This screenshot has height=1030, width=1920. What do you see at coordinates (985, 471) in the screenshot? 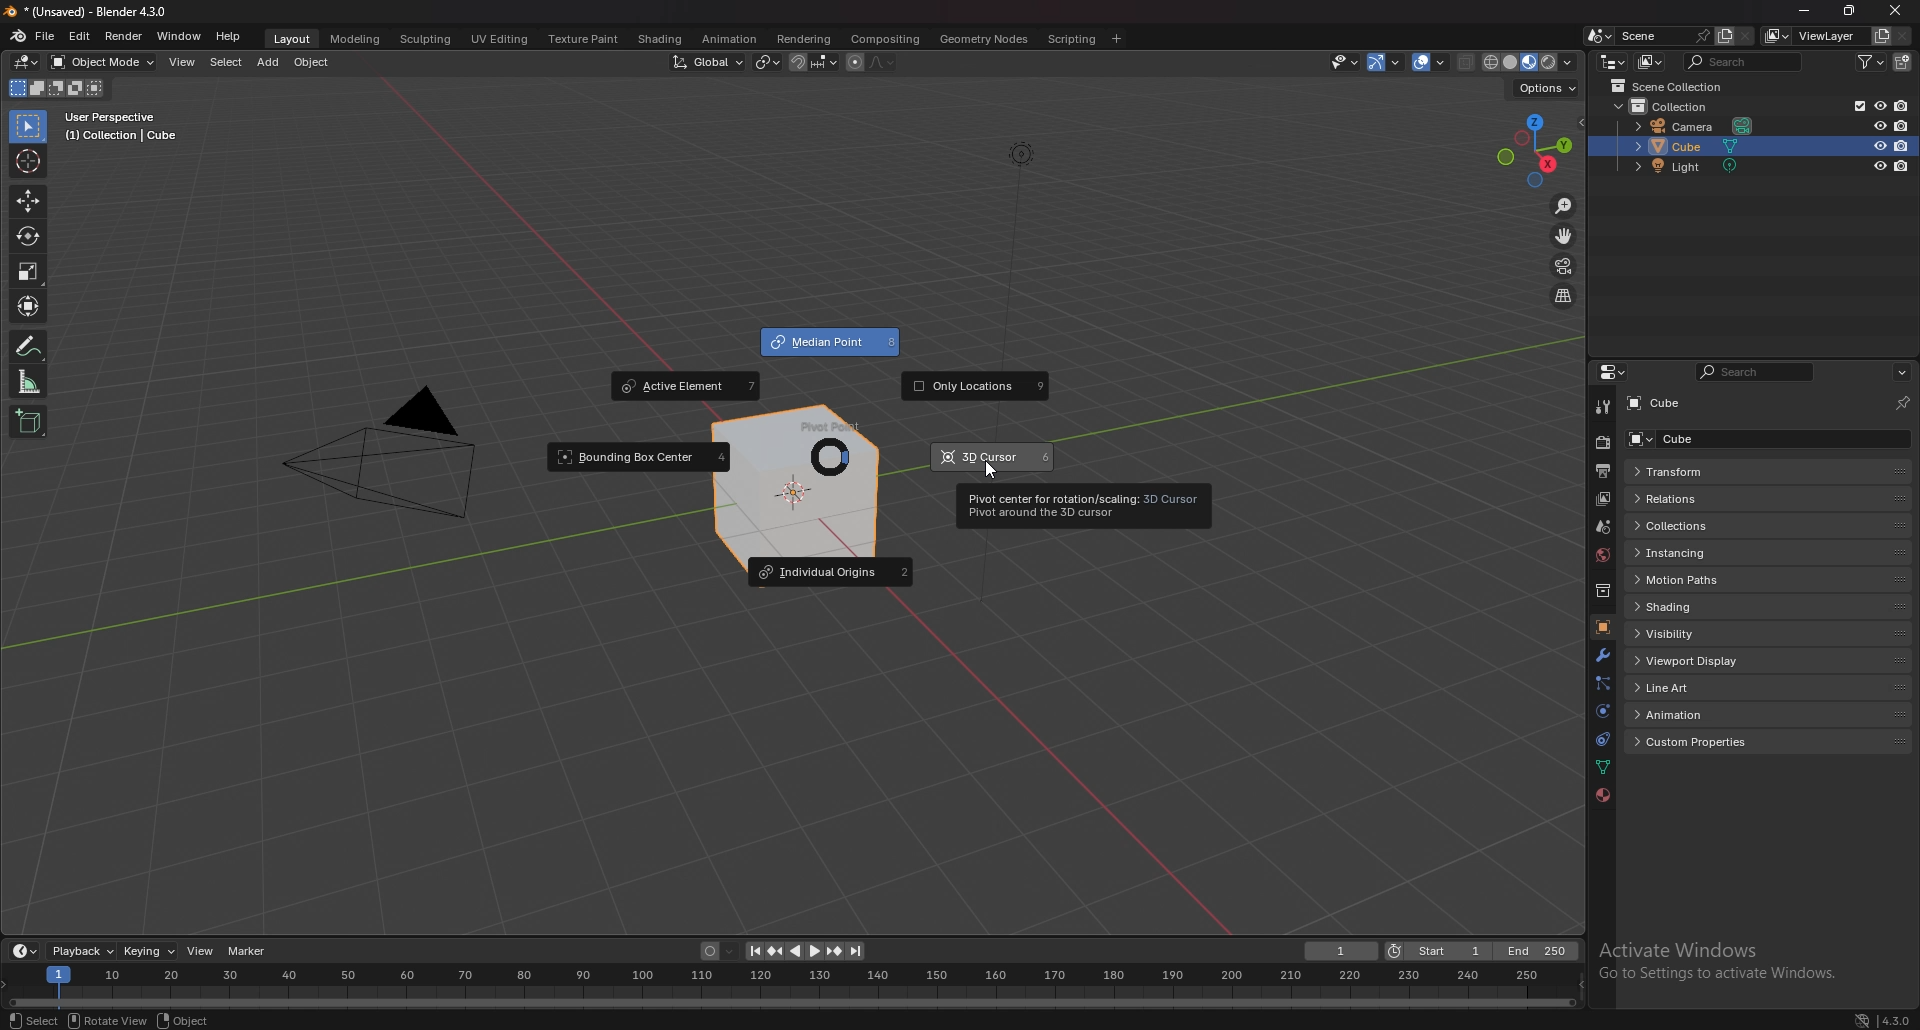
I see `cursor` at bounding box center [985, 471].